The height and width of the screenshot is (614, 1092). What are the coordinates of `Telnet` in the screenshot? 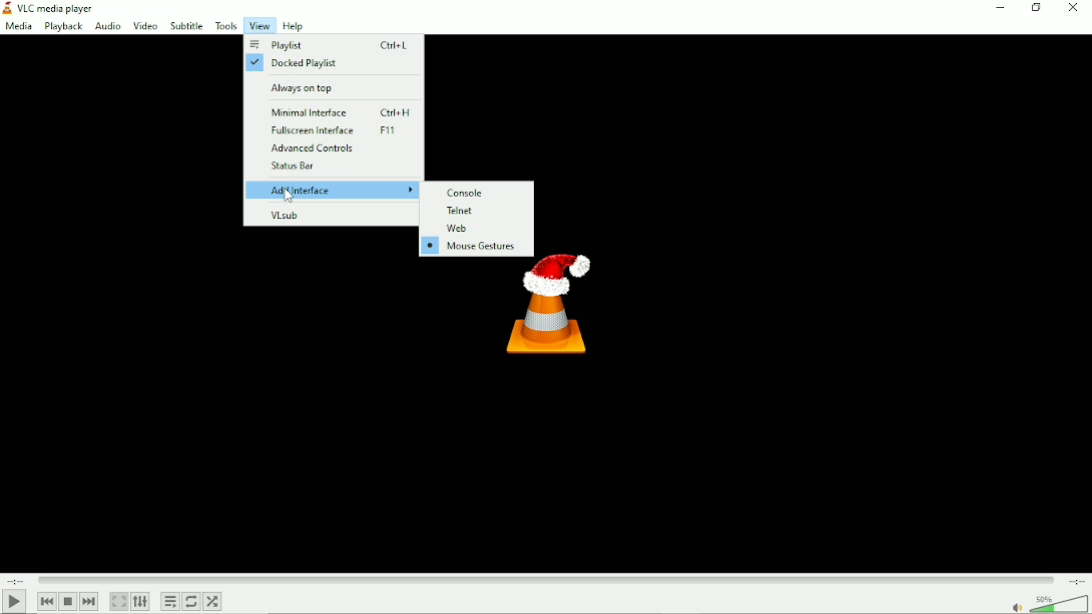 It's located at (478, 210).